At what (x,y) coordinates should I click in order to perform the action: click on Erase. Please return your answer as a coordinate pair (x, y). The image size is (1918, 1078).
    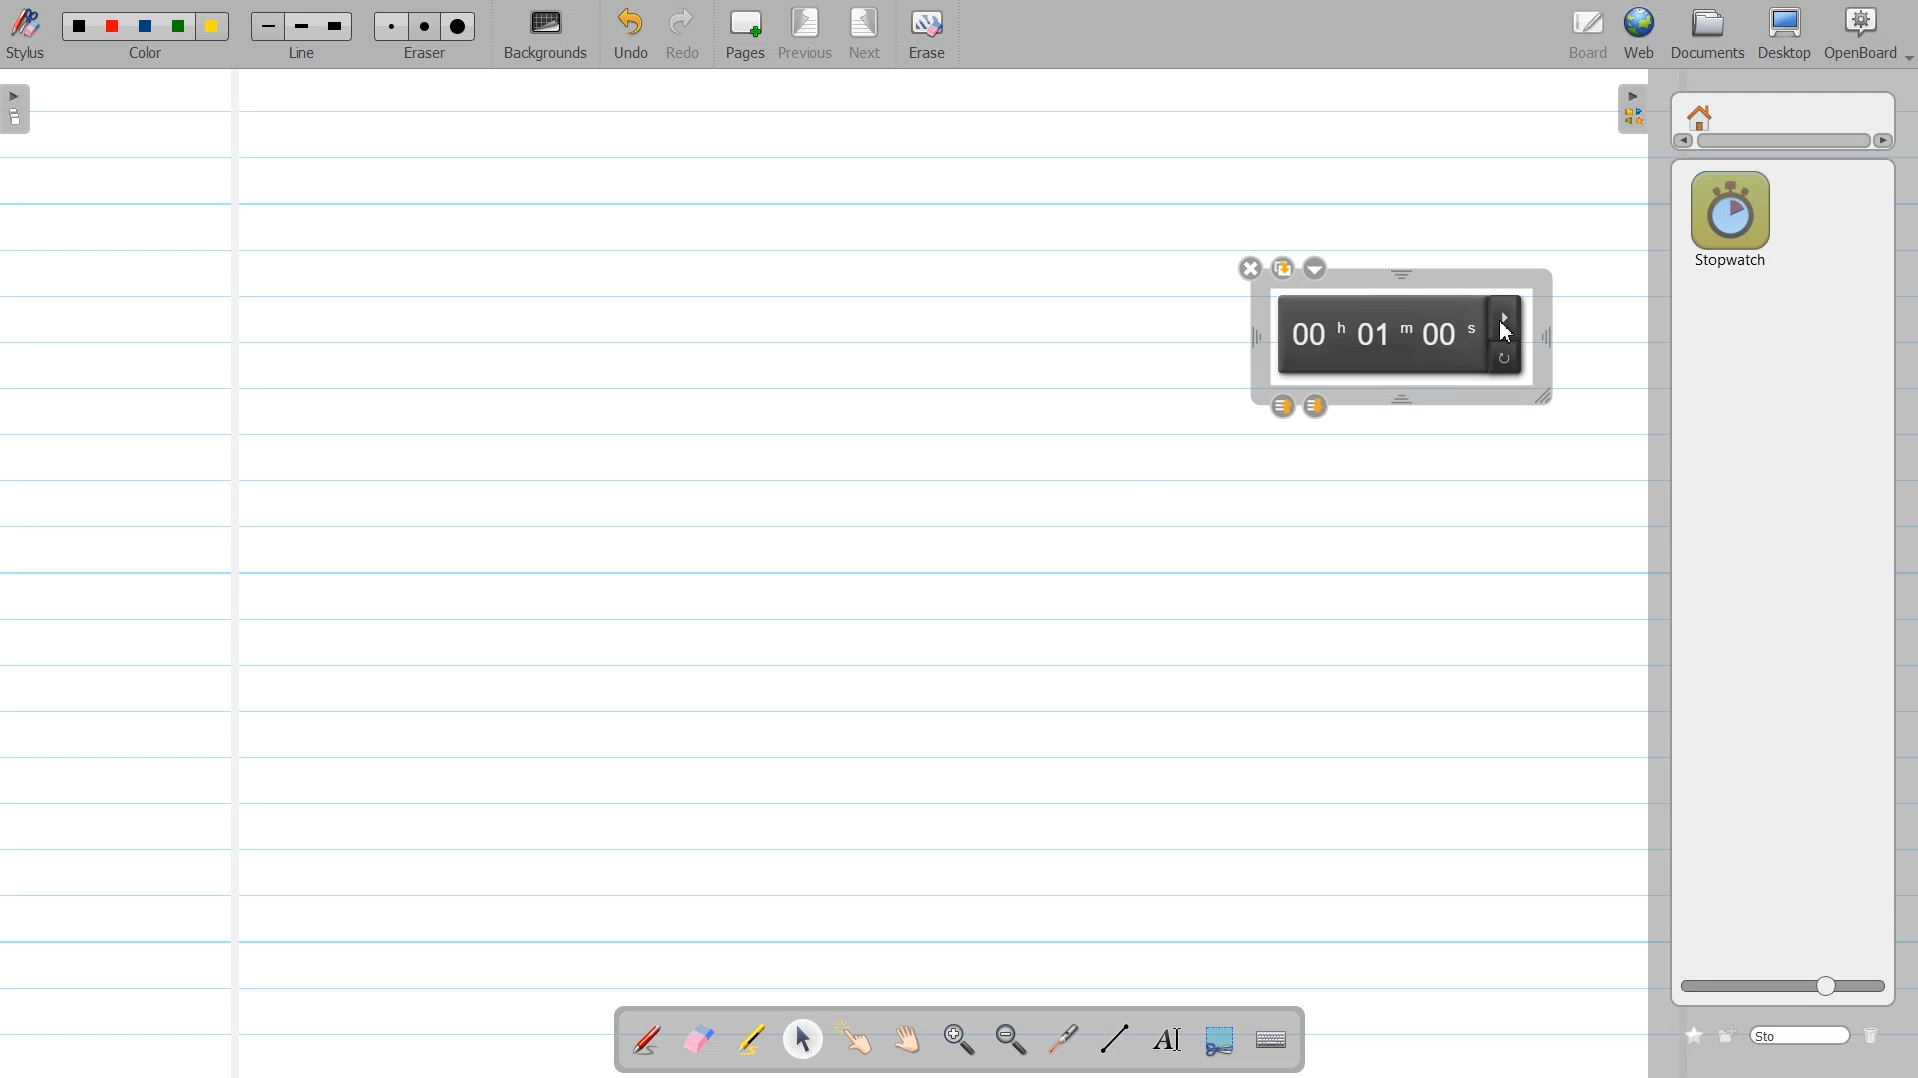
    Looking at the image, I should click on (927, 35).